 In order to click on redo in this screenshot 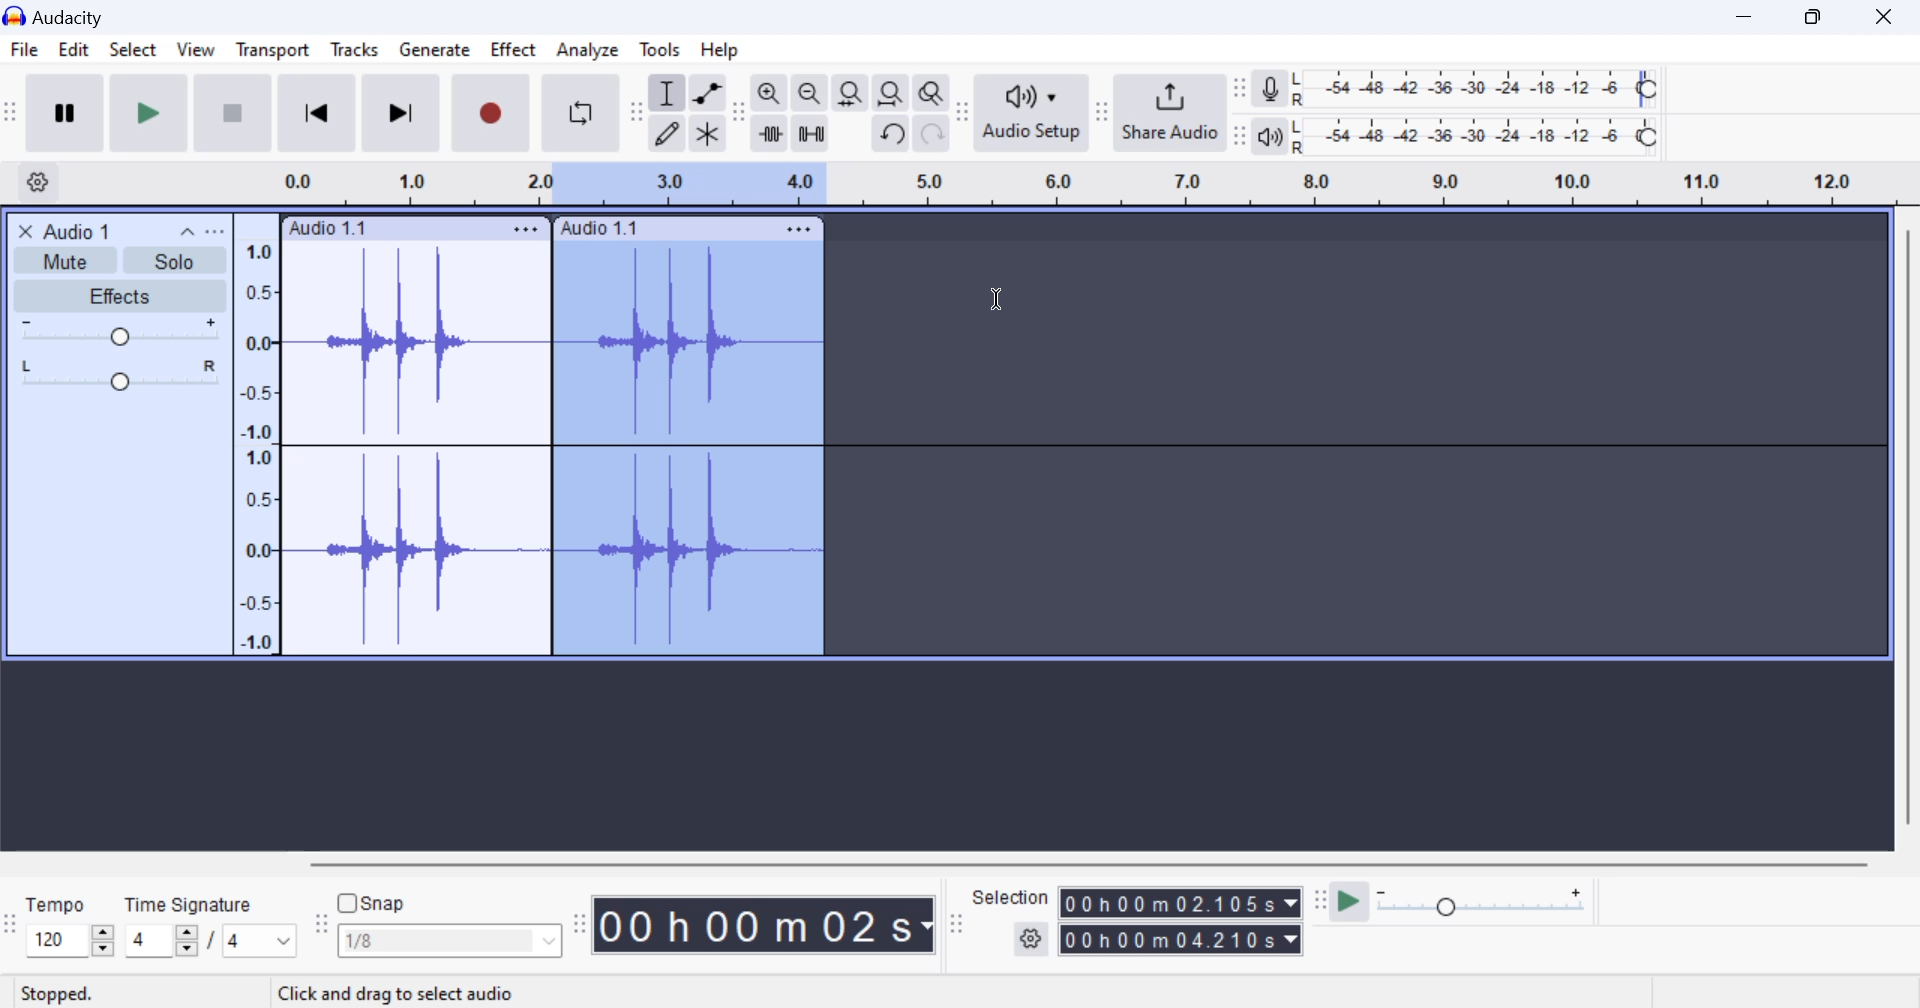, I will do `click(932, 134)`.